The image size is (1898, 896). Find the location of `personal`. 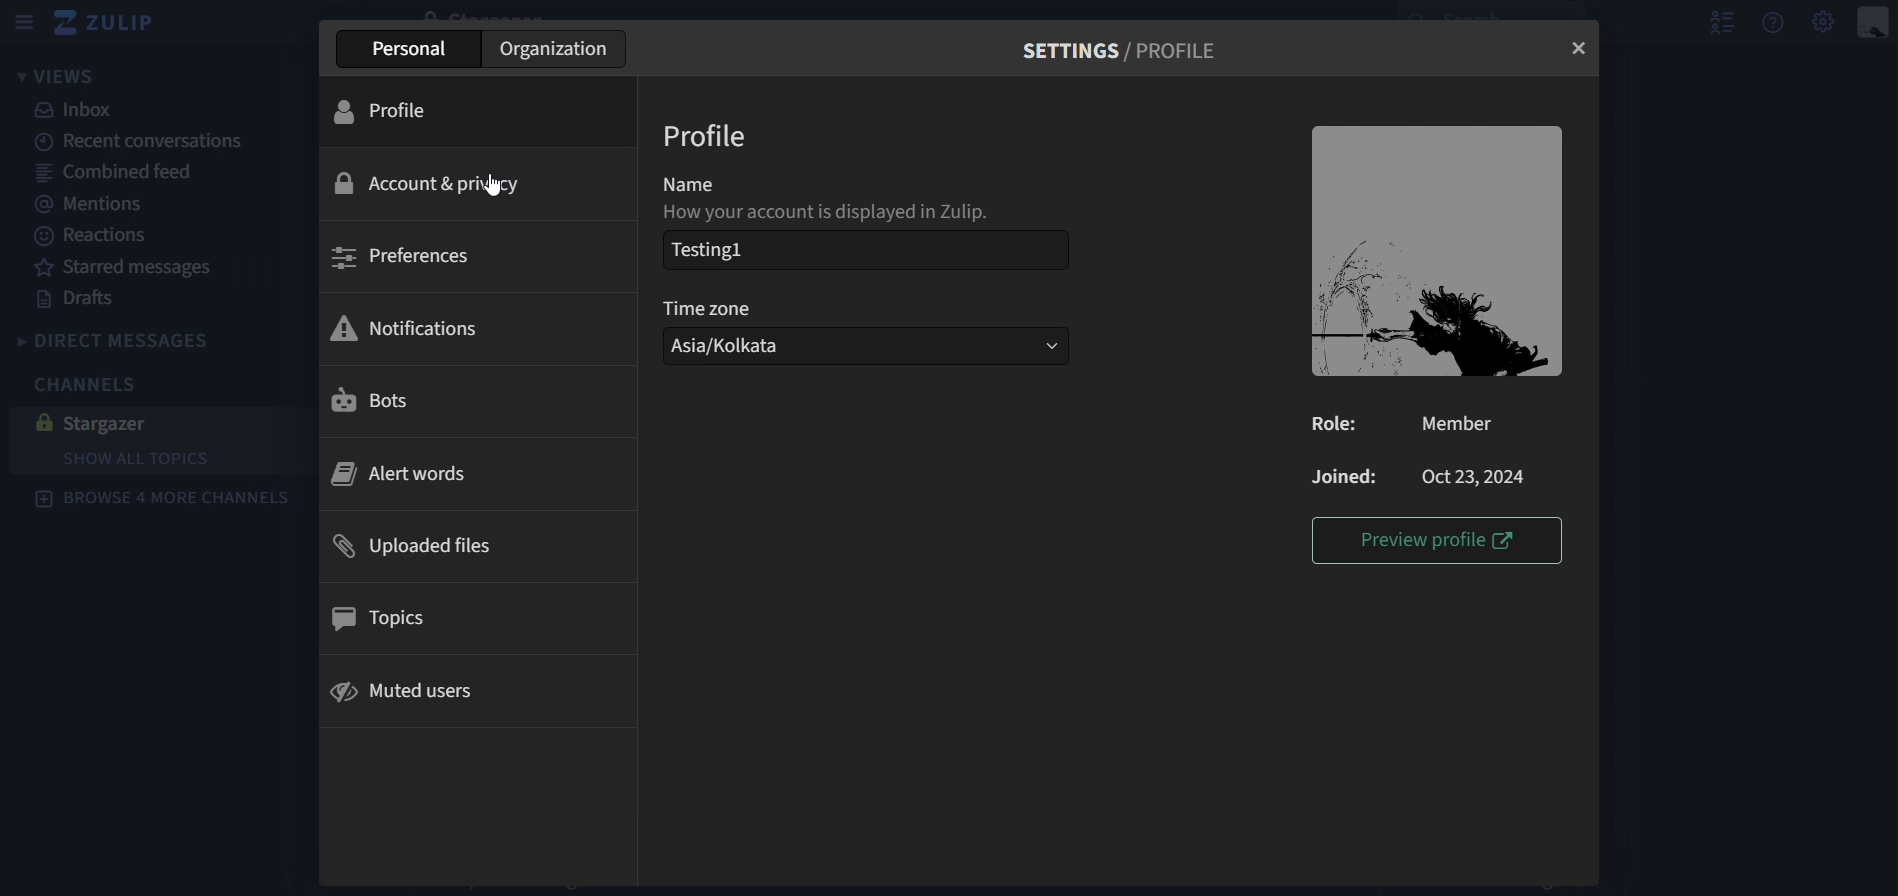

personal is located at coordinates (412, 49).